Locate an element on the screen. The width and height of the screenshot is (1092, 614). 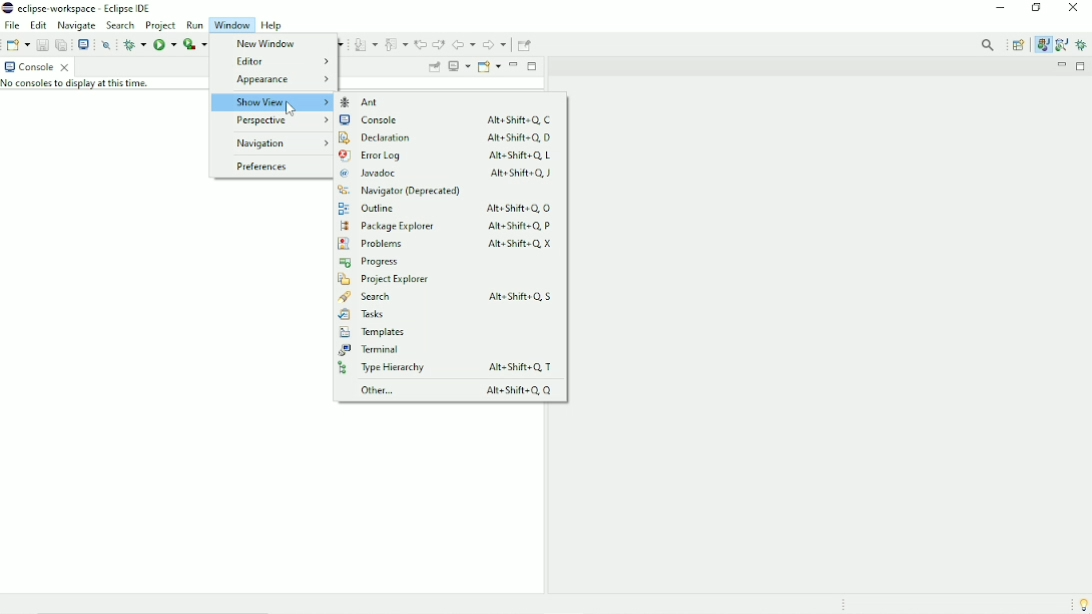
Coverage is located at coordinates (194, 44).